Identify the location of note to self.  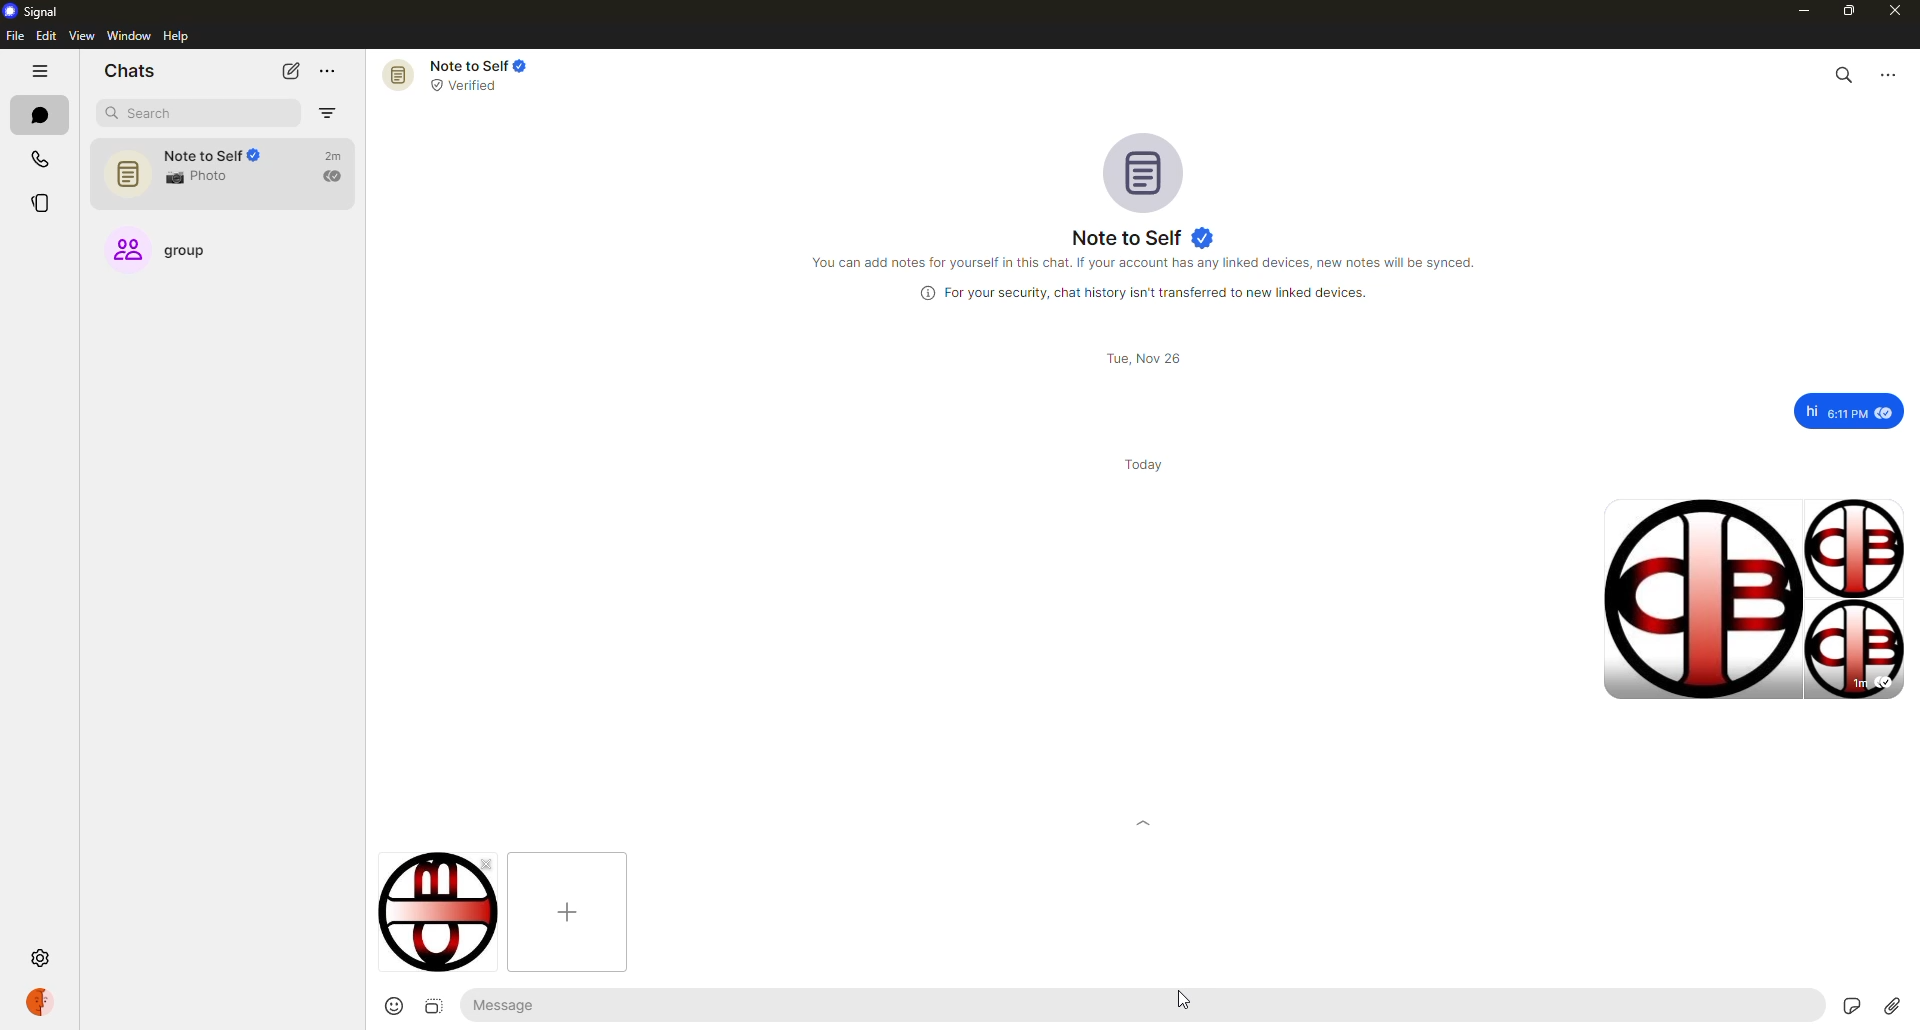
(1142, 238).